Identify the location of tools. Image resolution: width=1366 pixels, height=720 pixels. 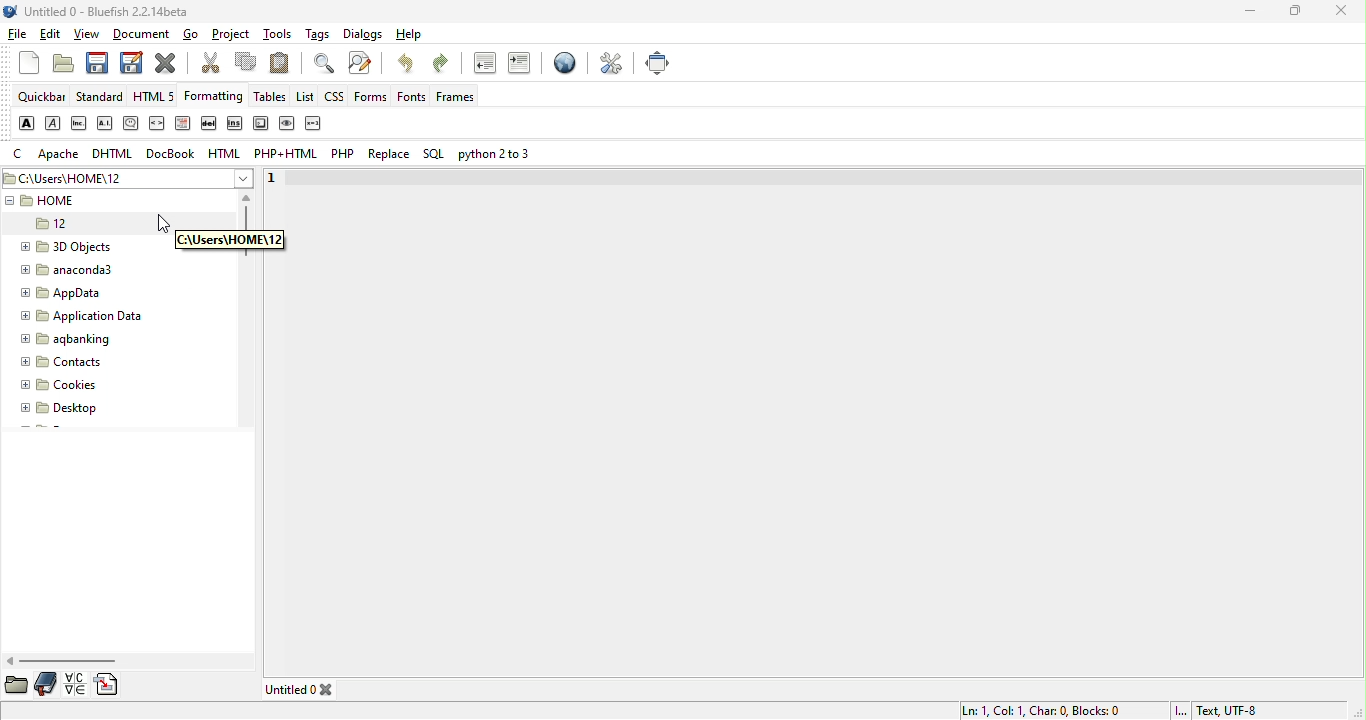
(281, 35).